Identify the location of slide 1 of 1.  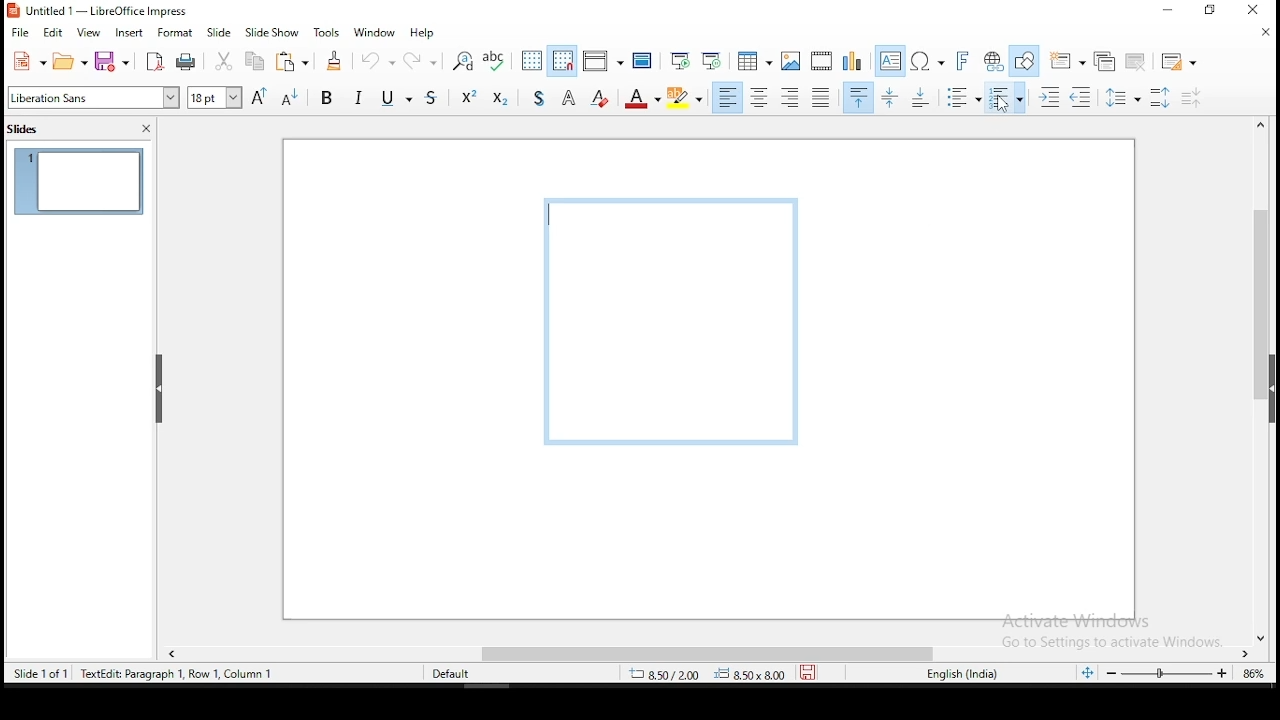
(46, 676).